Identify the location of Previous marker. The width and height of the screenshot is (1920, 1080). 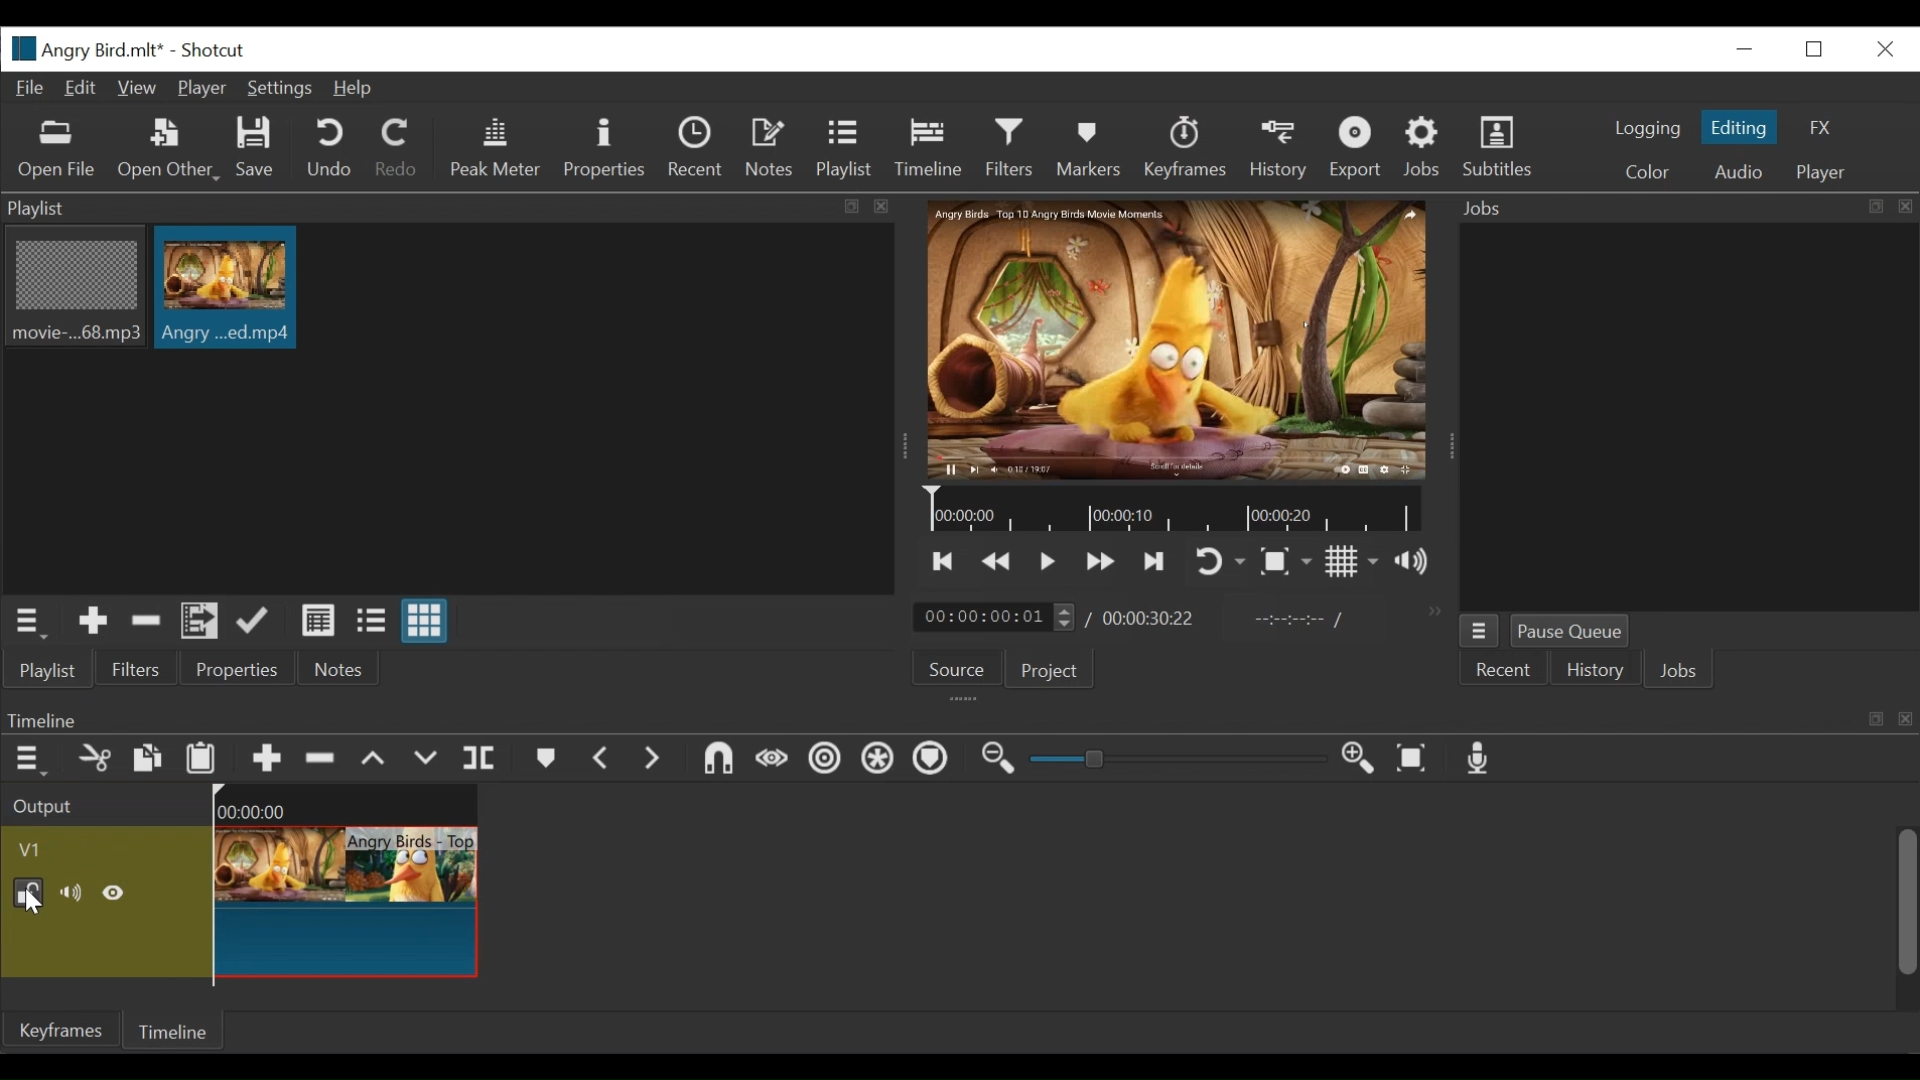
(604, 759).